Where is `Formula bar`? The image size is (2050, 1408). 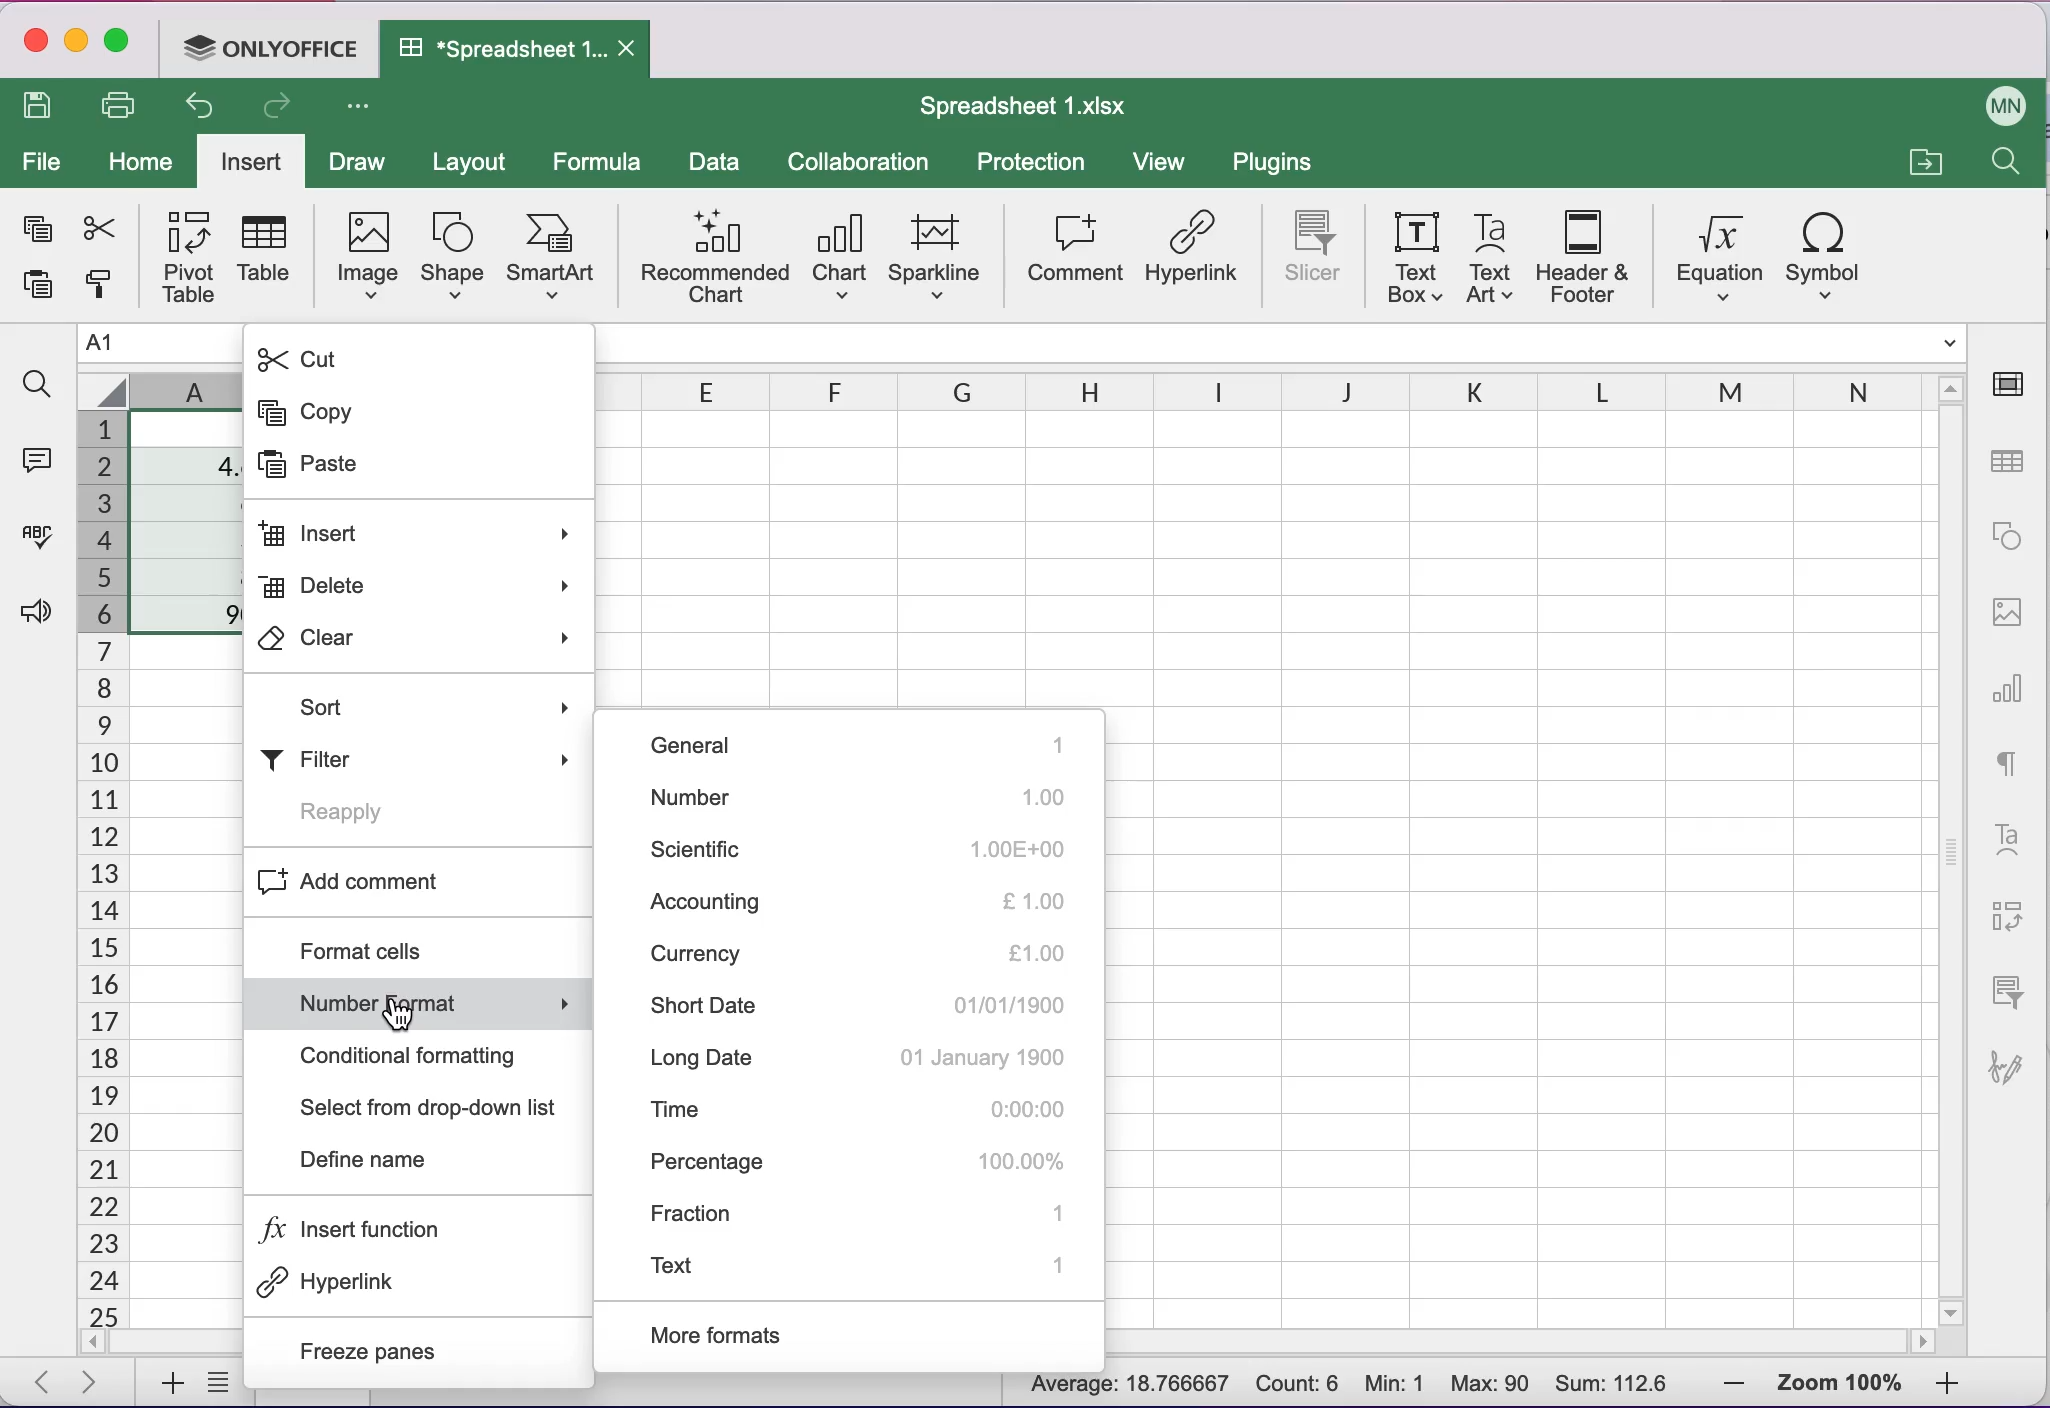 Formula bar is located at coordinates (1284, 345).